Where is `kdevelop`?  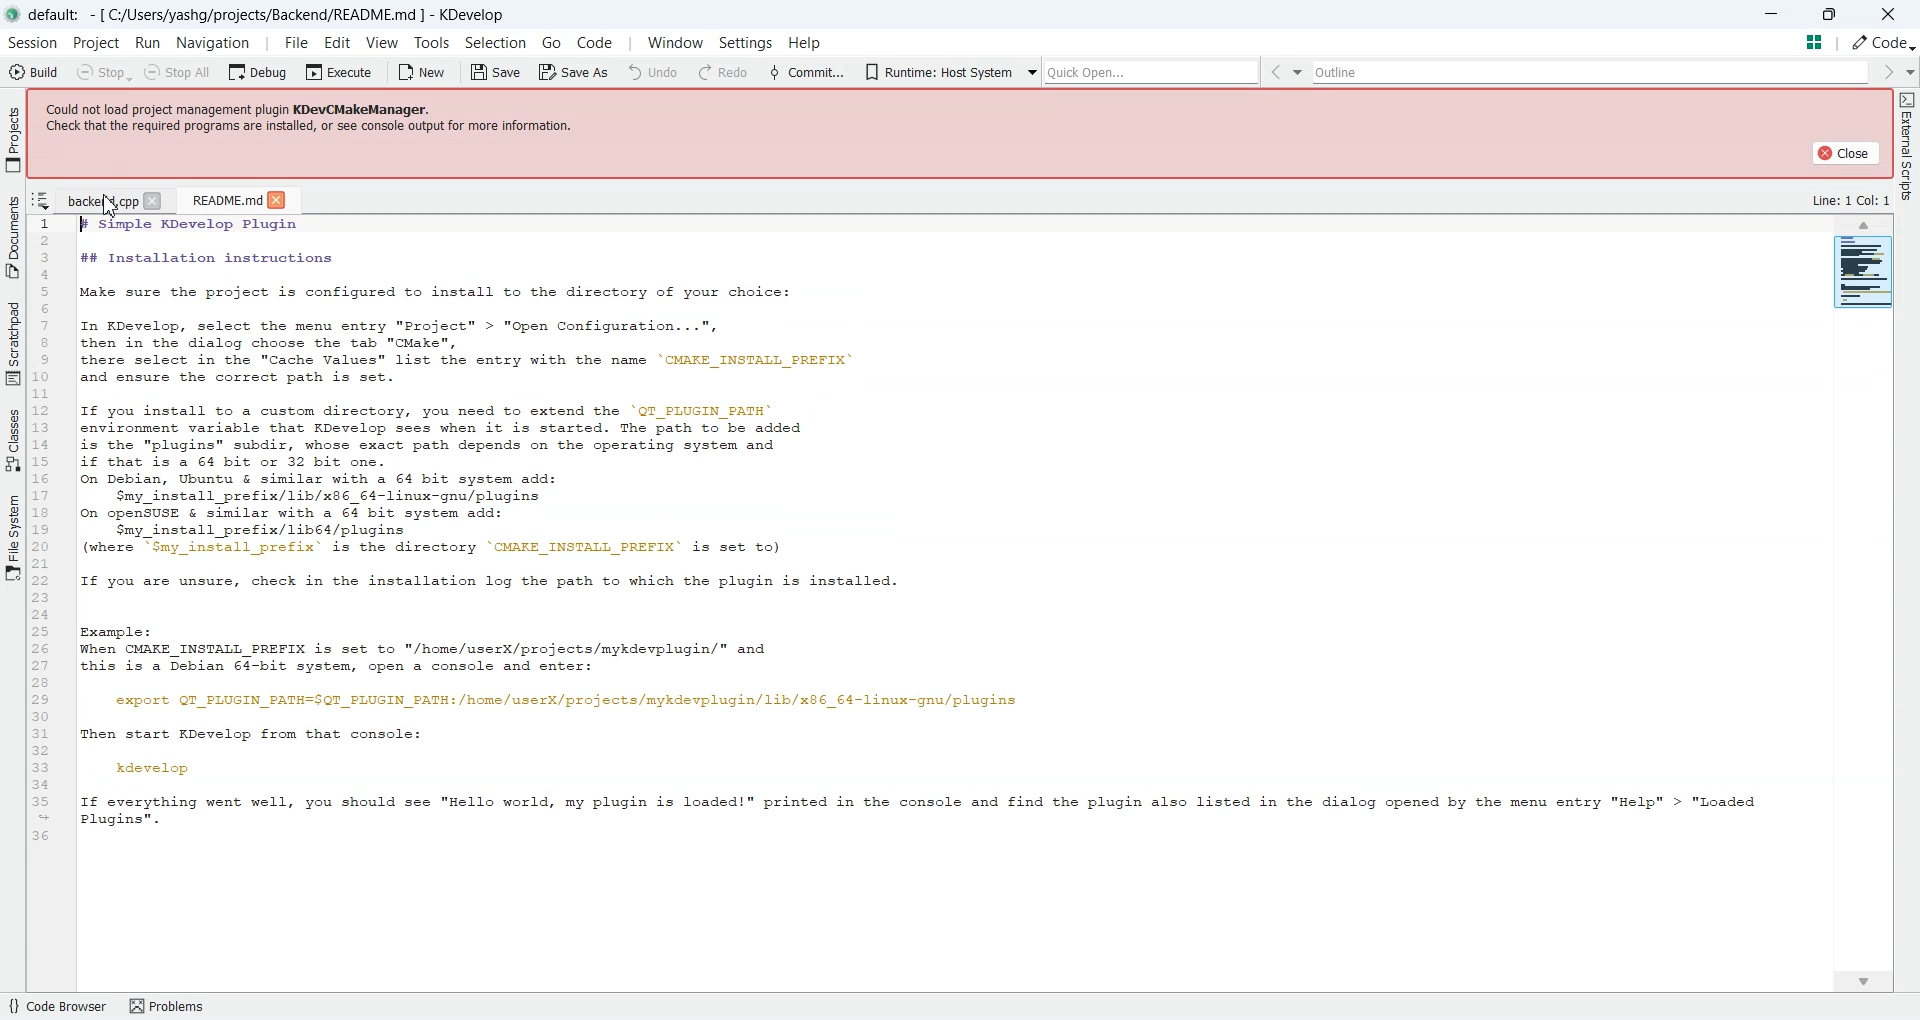
kdevelop is located at coordinates (154, 766).